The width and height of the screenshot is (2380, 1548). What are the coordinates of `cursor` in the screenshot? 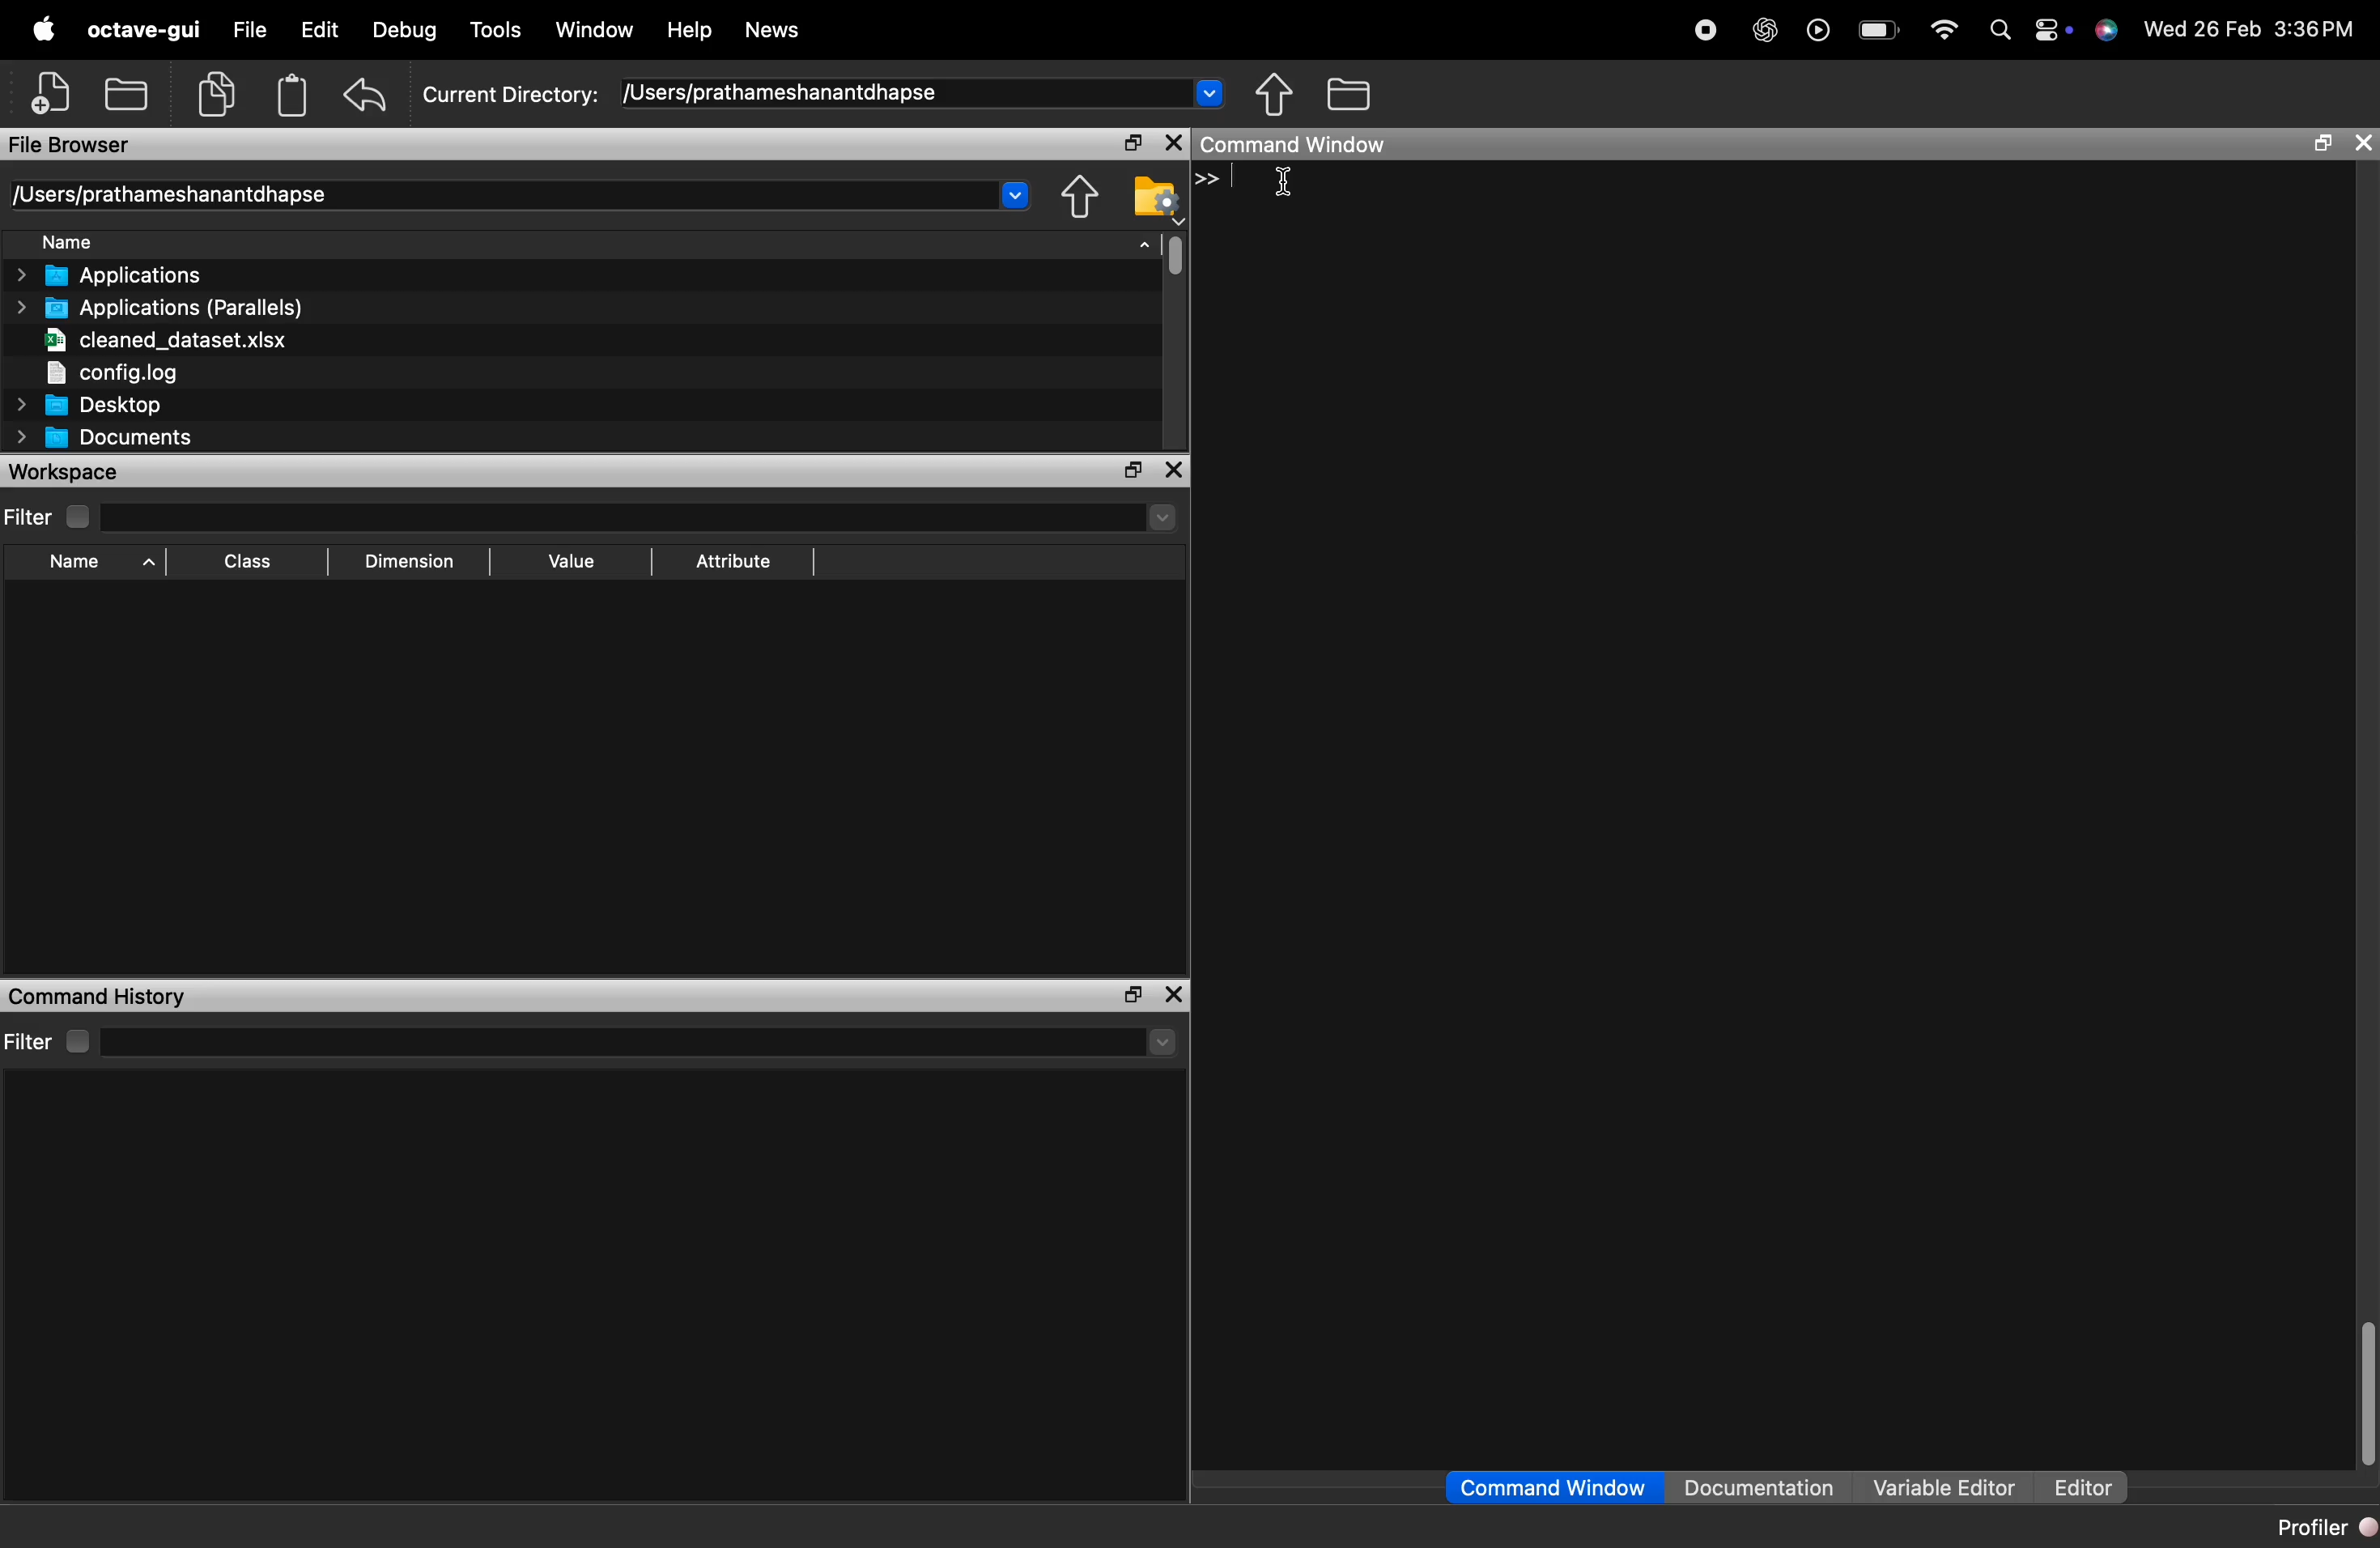 It's located at (1281, 186).